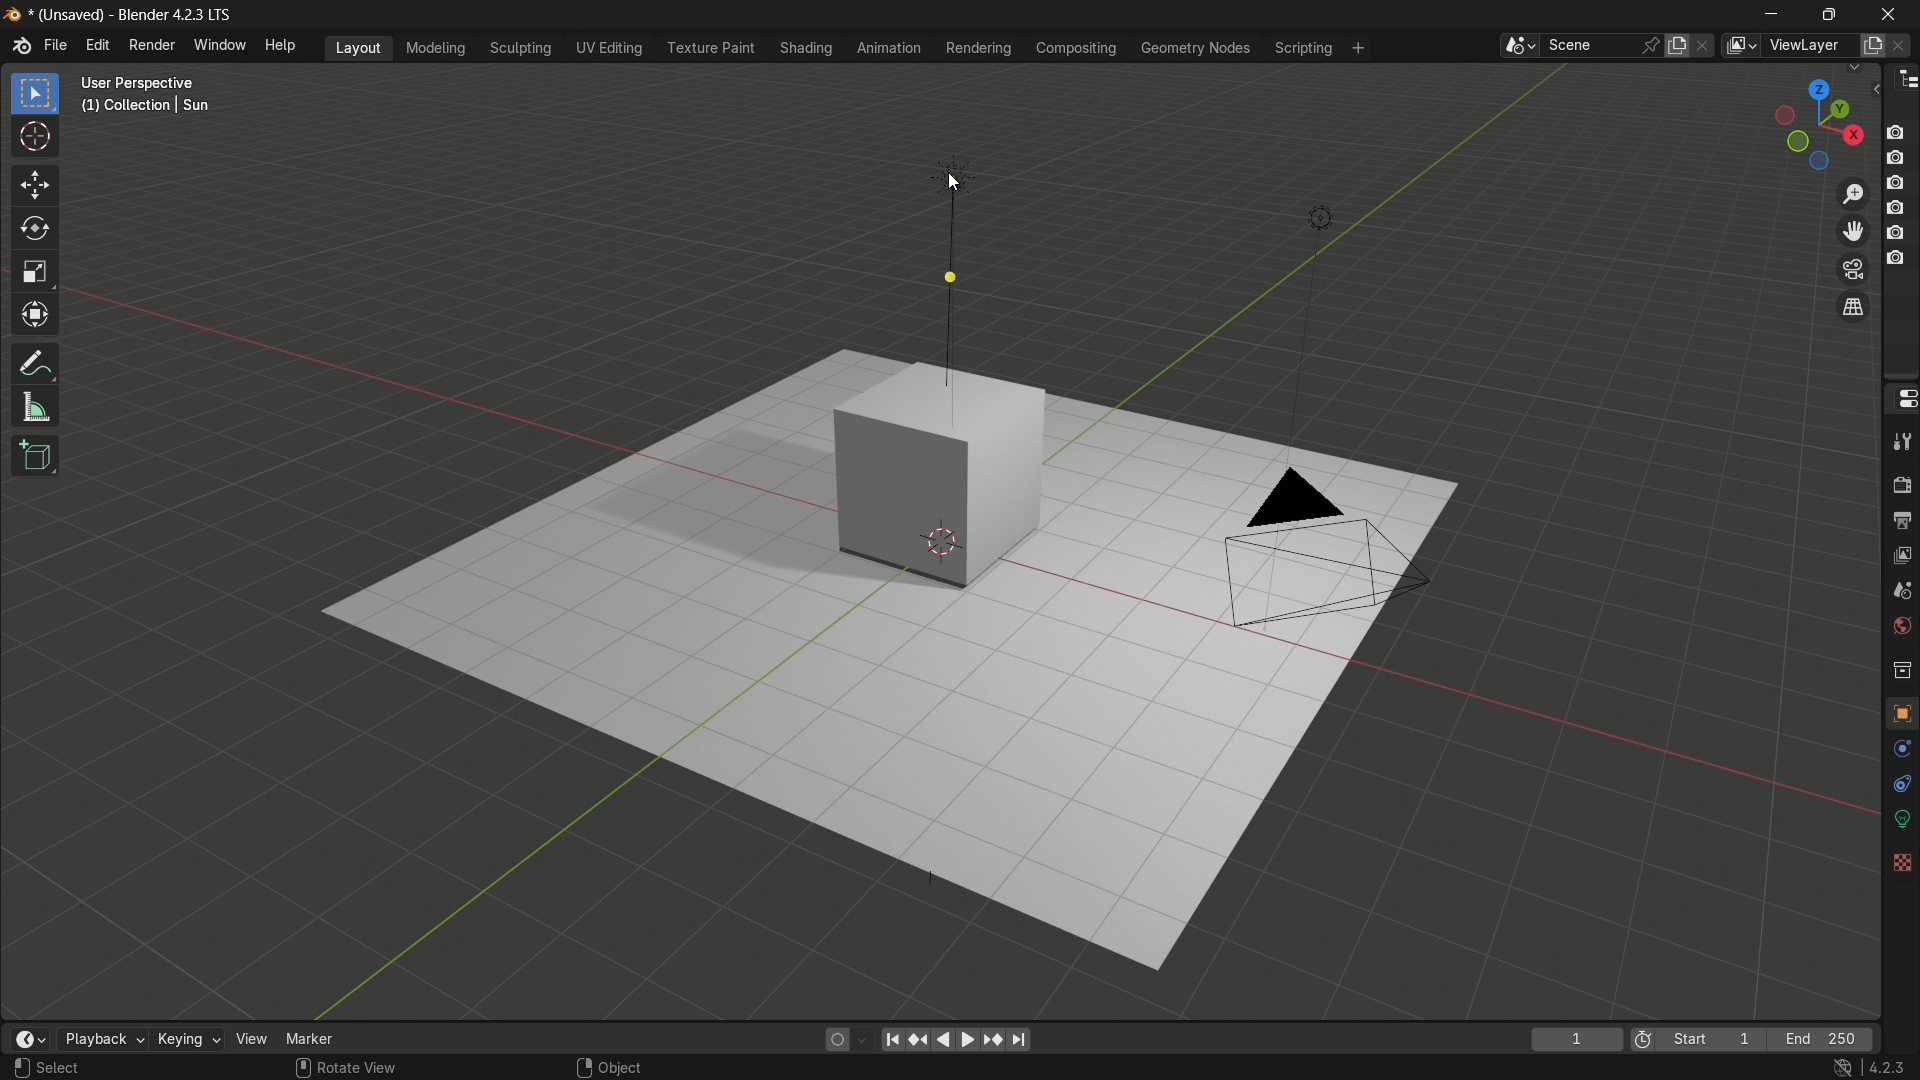  Describe the element at coordinates (35, 141) in the screenshot. I see `cursor` at that location.